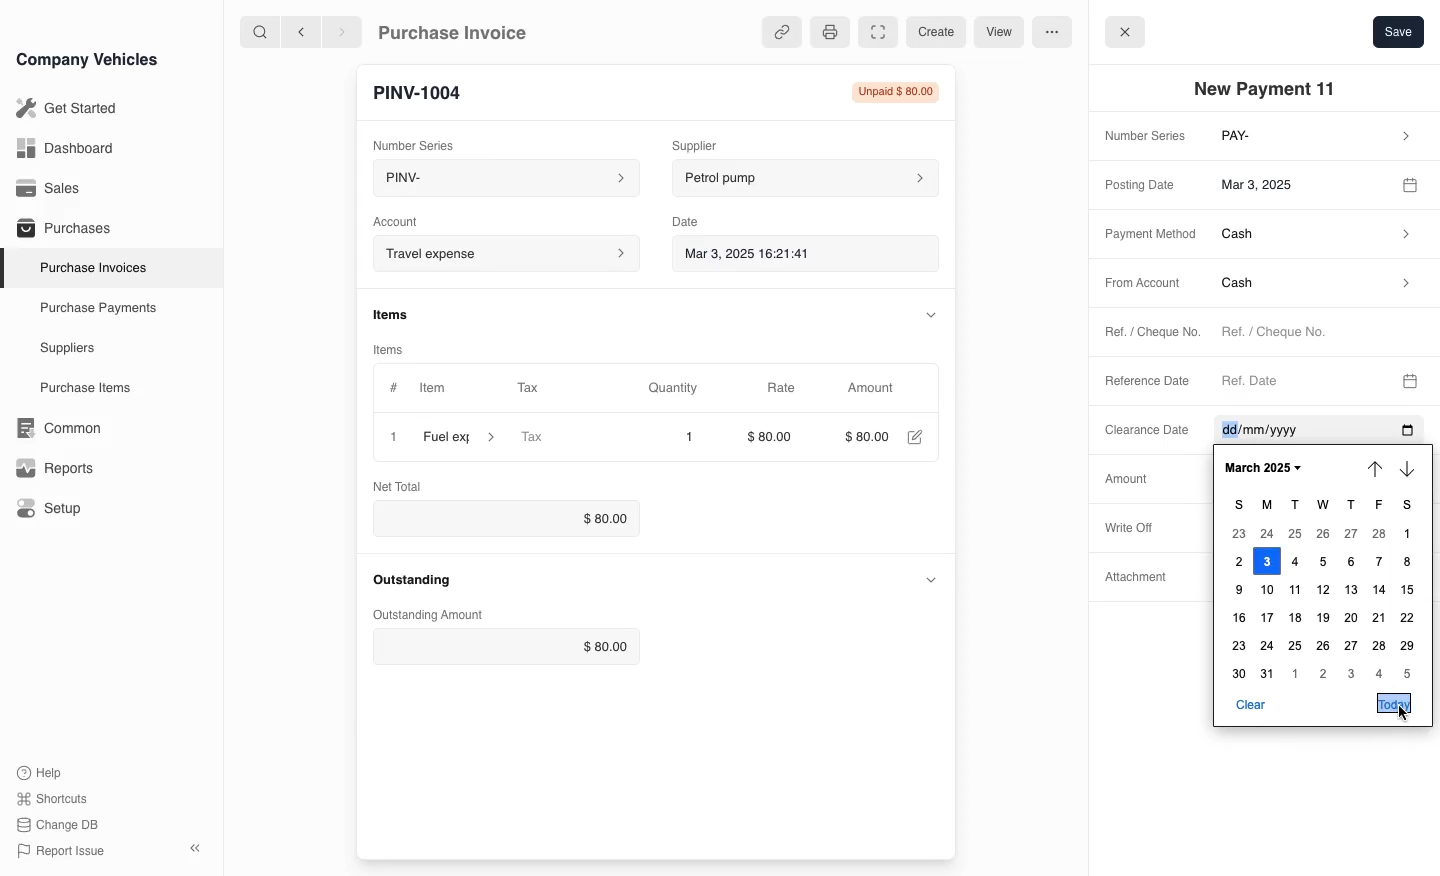  Describe the element at coordinates (64, 148) in the screenshot. I see `Dashboard` at that location.